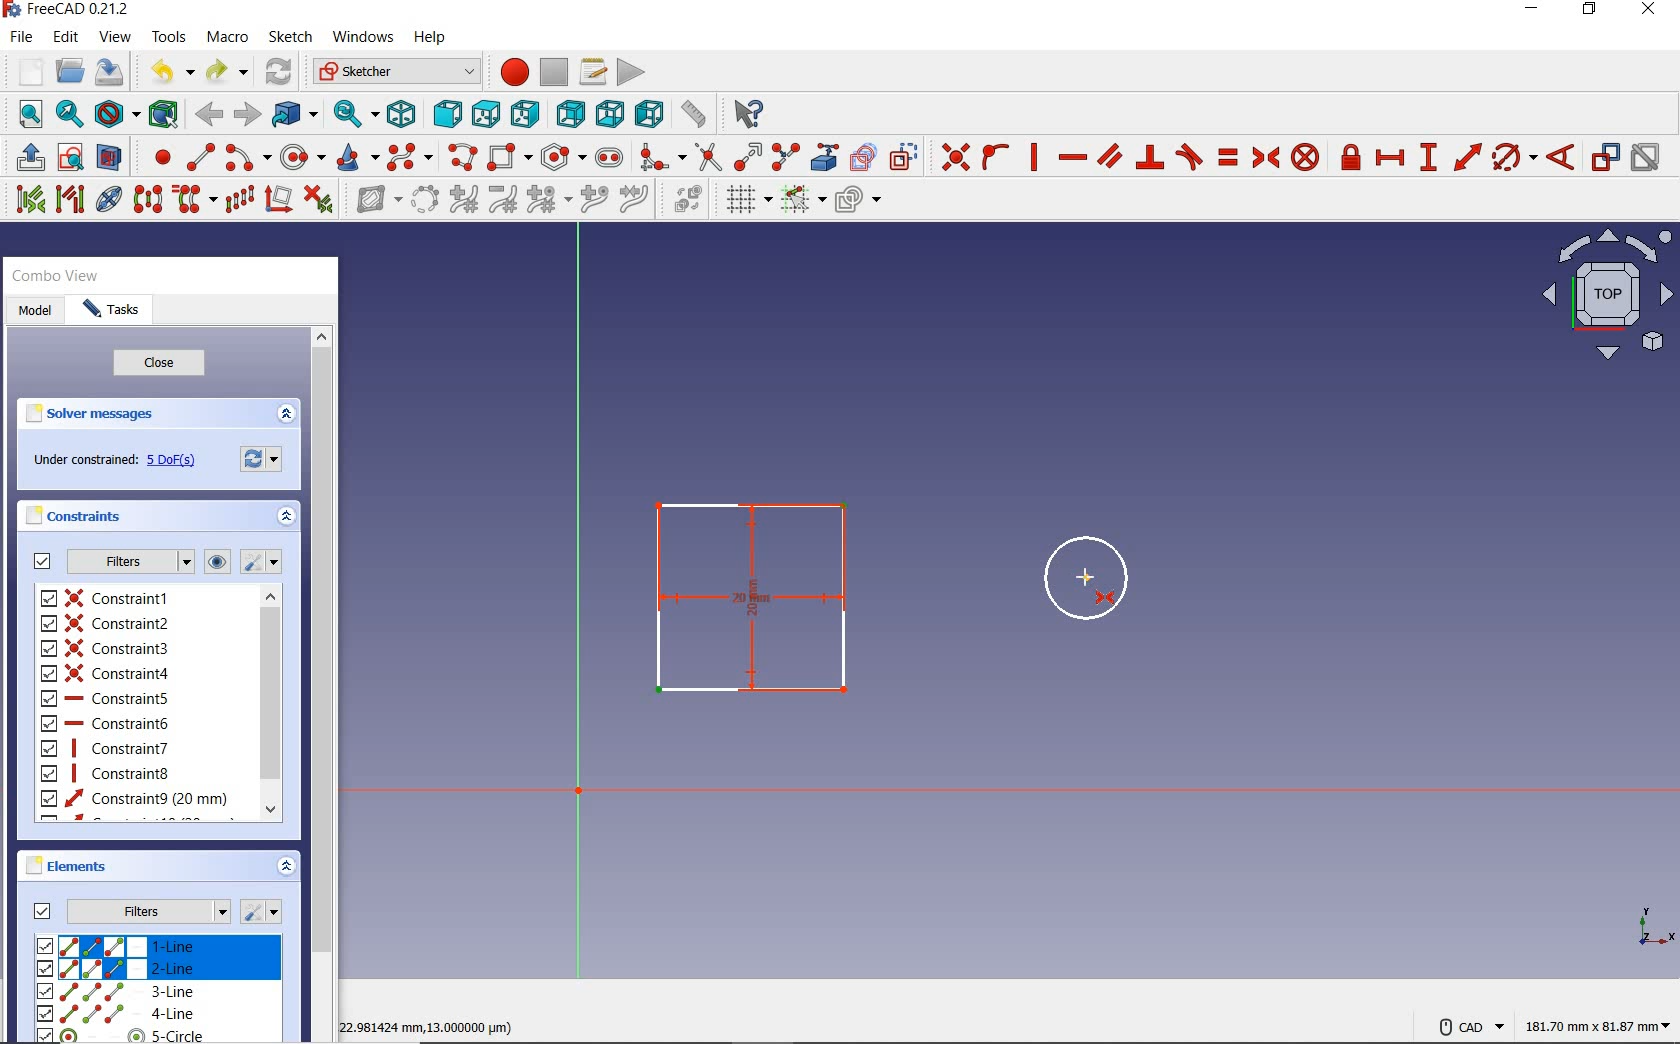 The width and height of the screenshot is (1680, 1044). Describe the element at coordinates (748, 113) in the screenshot. I see `what's this` at that location.